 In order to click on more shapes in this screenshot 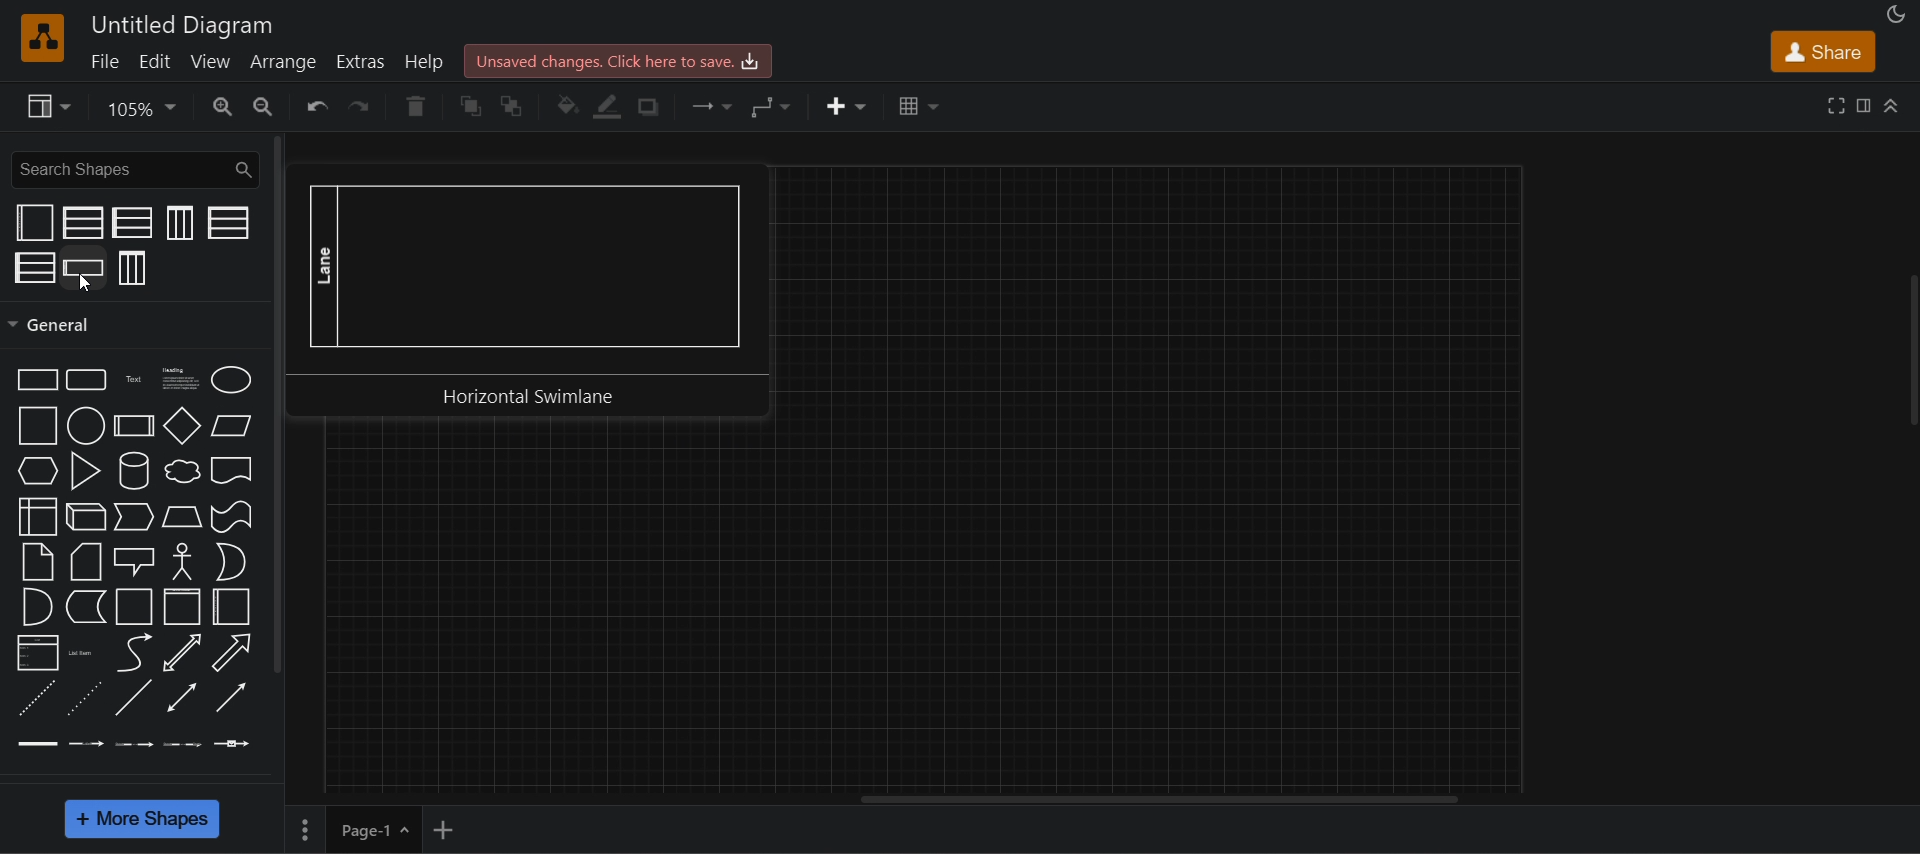, I will do `click(144, 820)`.